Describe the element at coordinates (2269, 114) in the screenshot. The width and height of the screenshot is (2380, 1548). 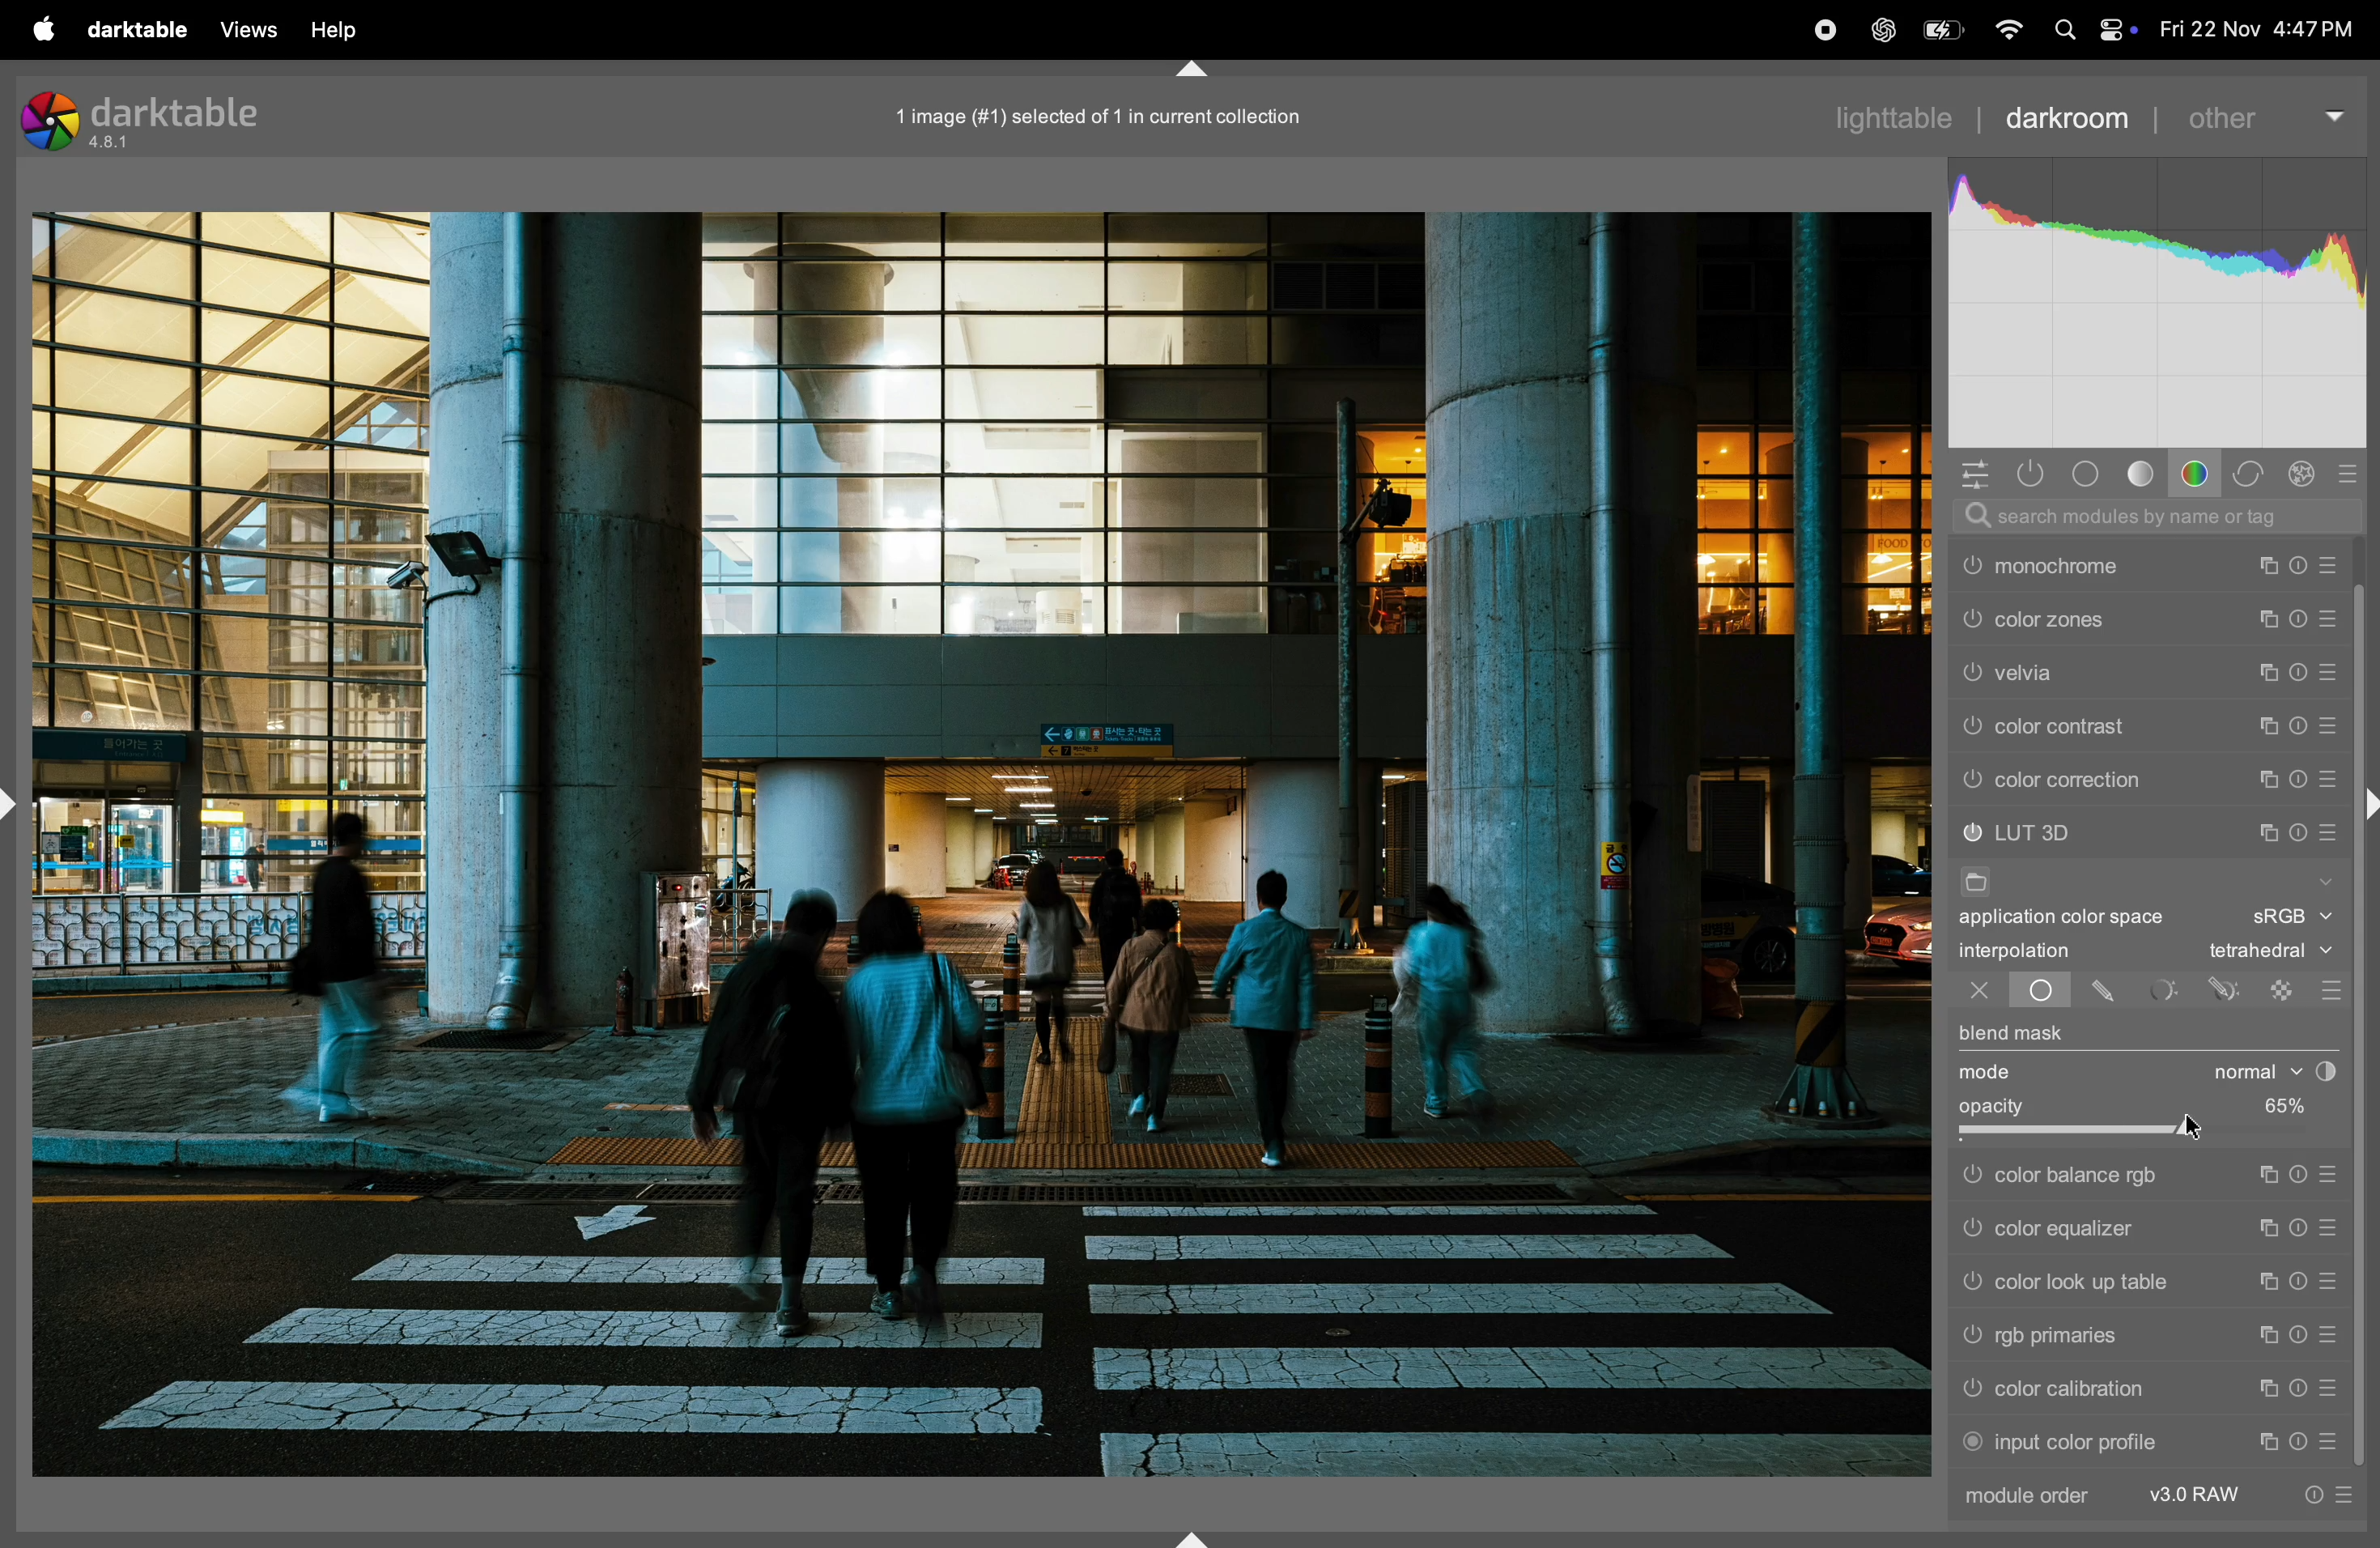
I see `others` at that location.